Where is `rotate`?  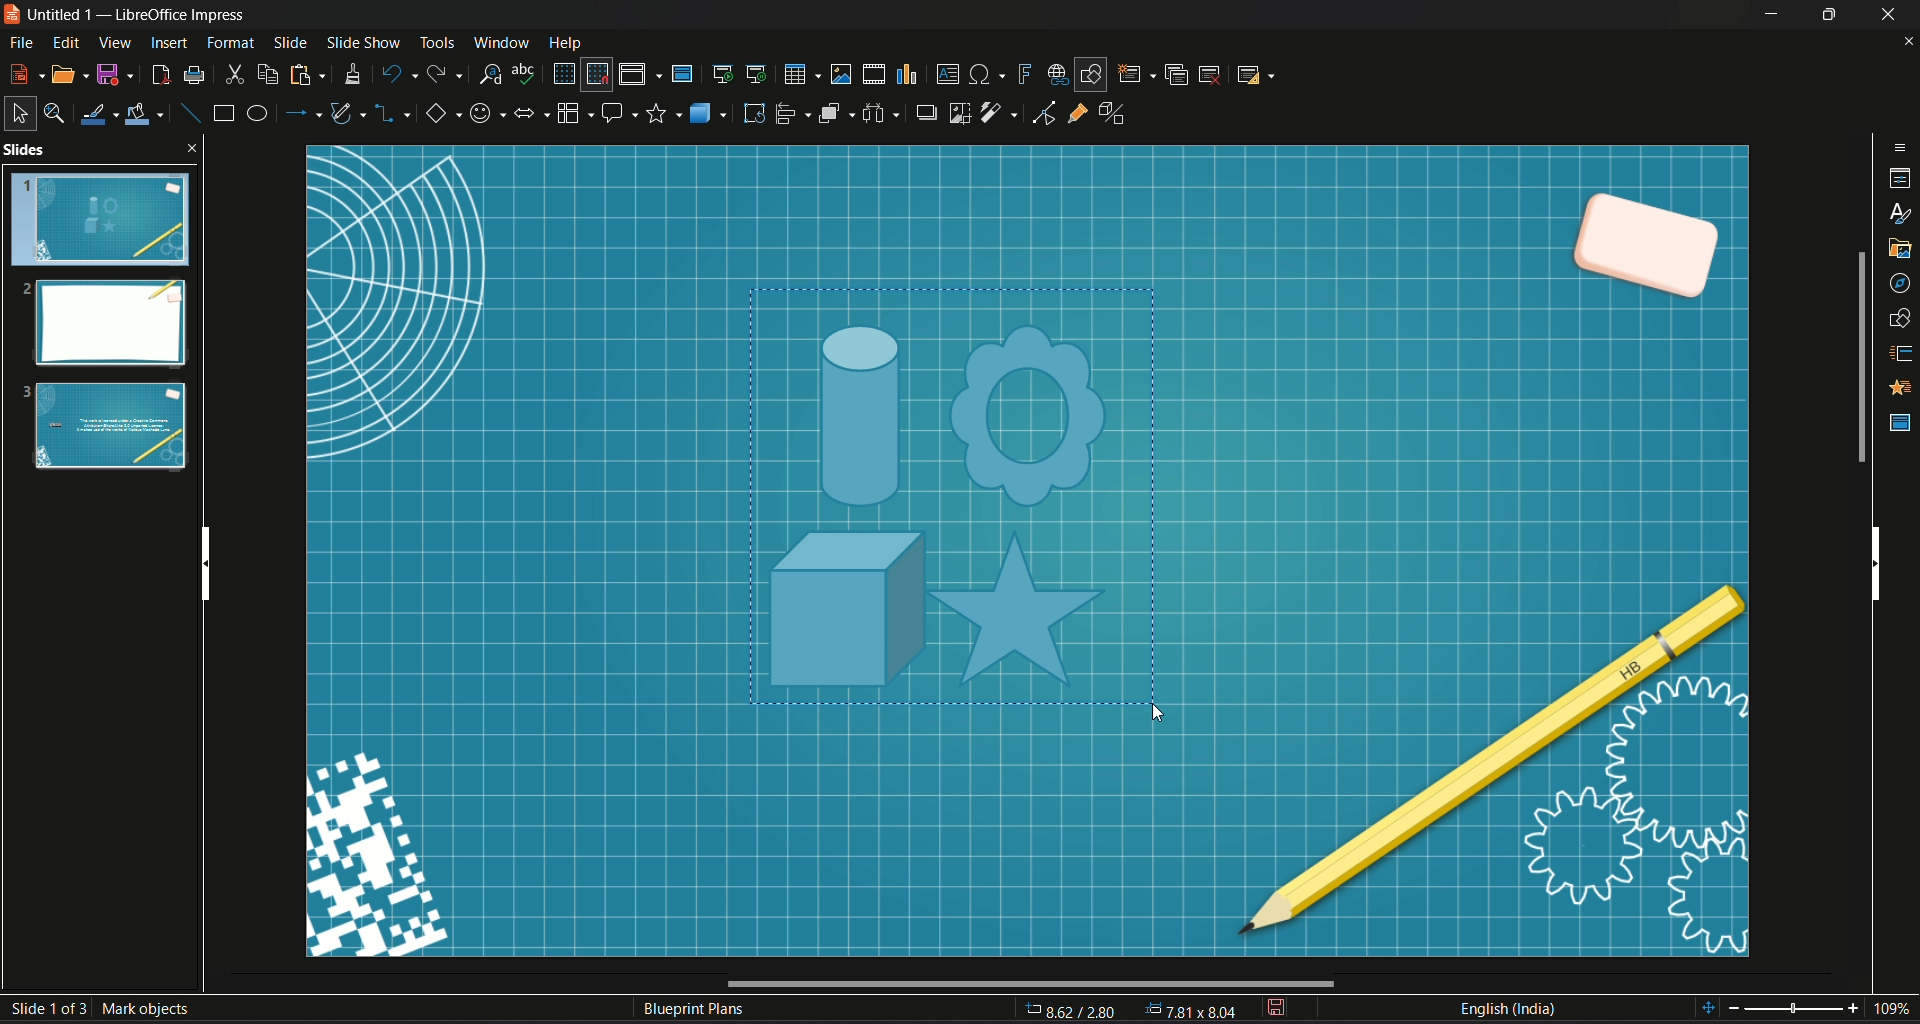
rotate is located at coordinates (754, 113).